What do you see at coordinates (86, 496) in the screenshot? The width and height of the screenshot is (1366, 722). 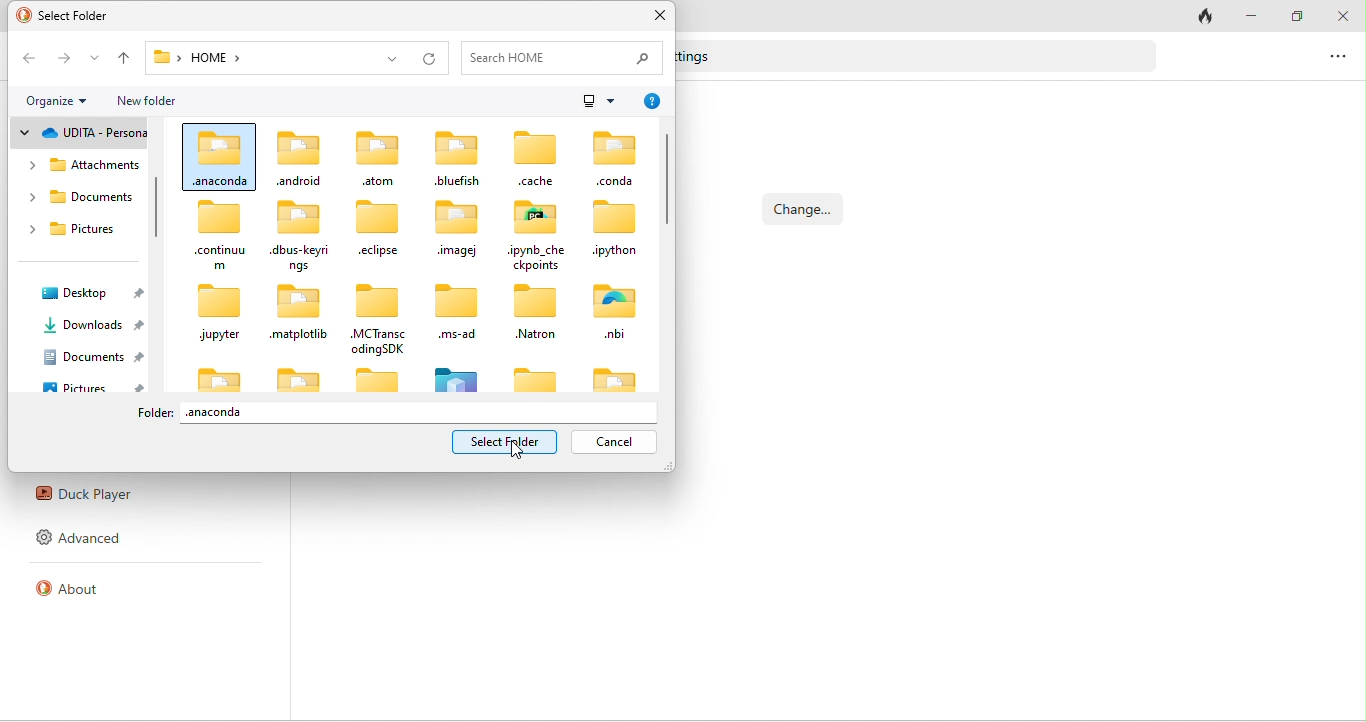 I see `duck player` at bounding box center [86, 496].